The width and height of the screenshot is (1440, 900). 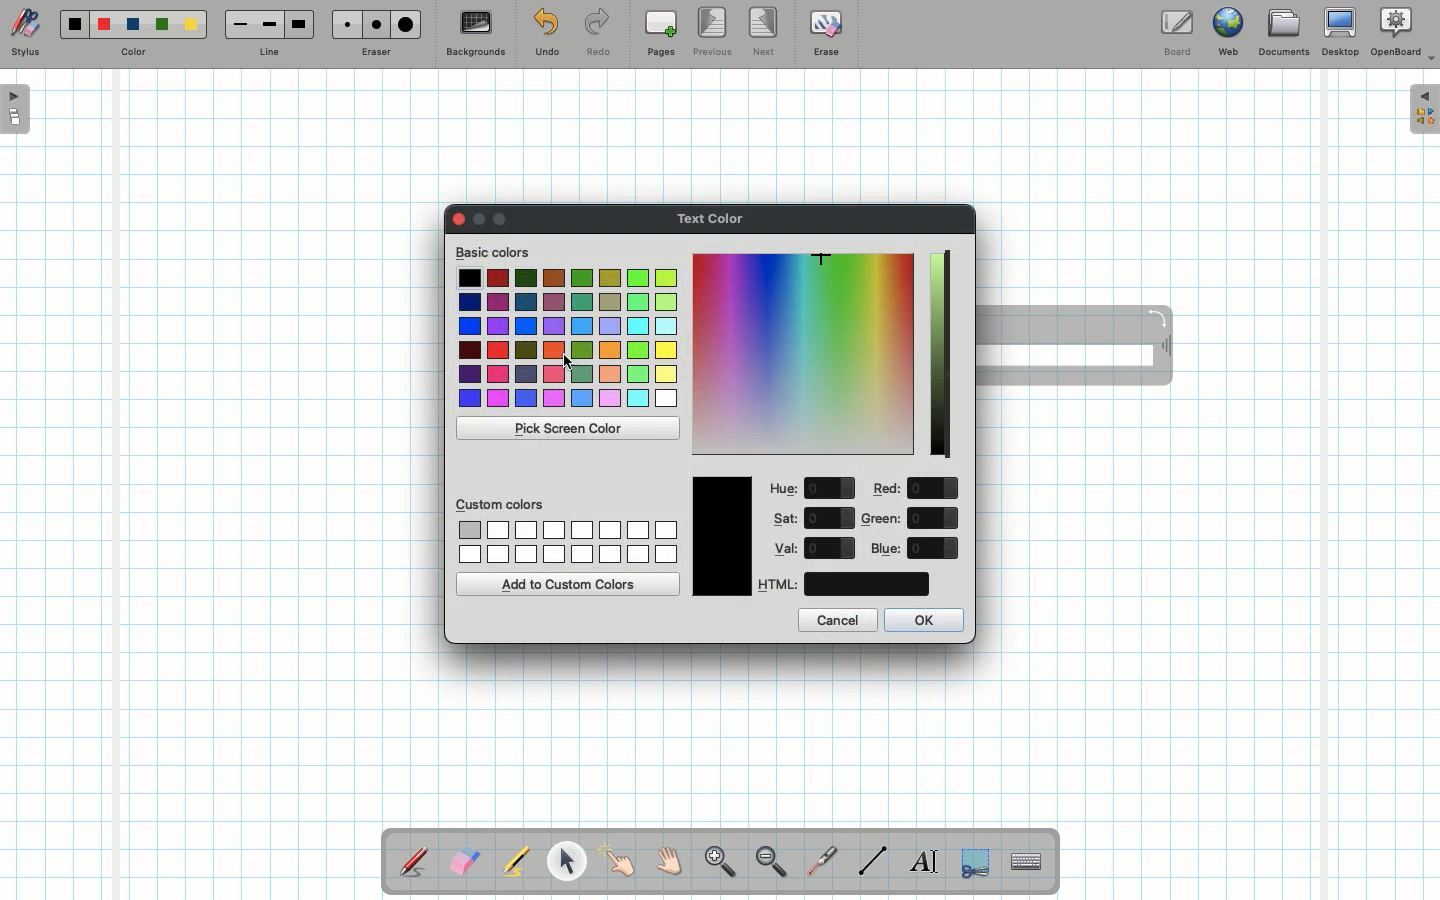 I want to click on Line, so click(x=269, y=53).